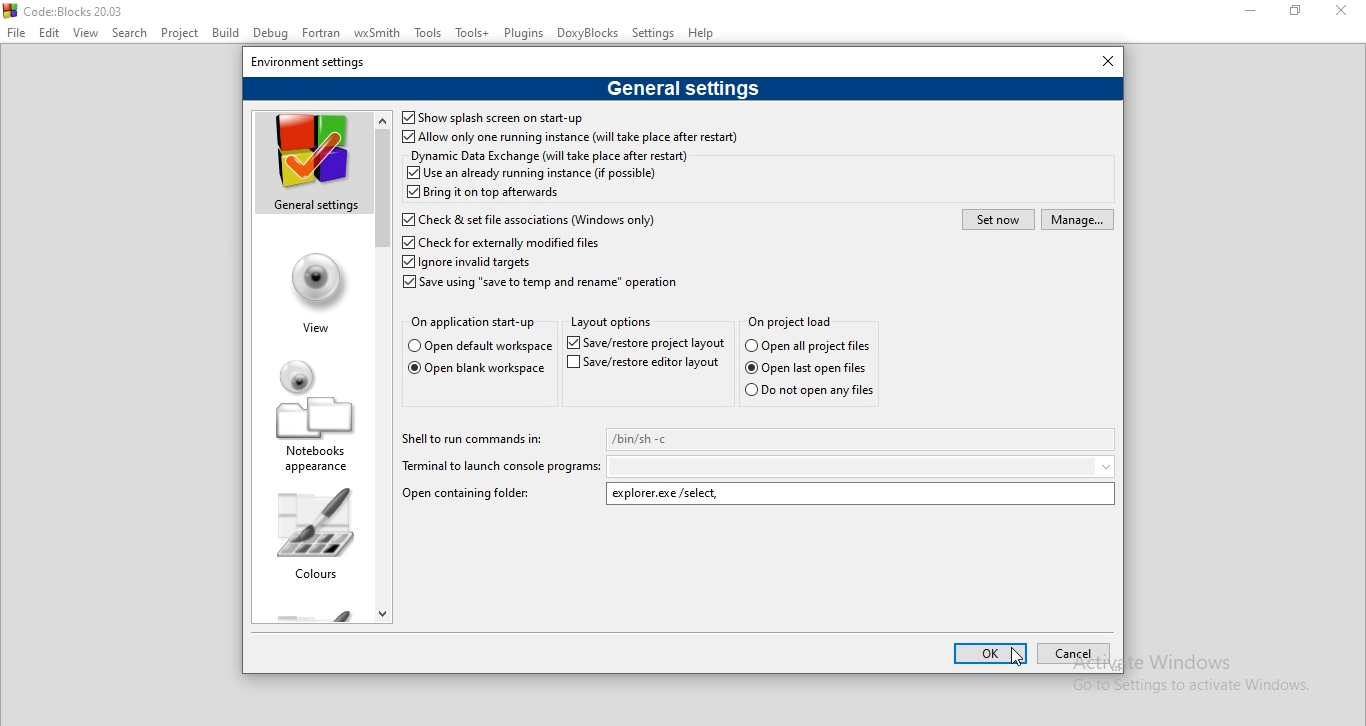 The height and width of the screenshot is (726, 1366). Describe the element at coordinates (475, 371) in the screenshot. I see `Open blank workspace` at that location.